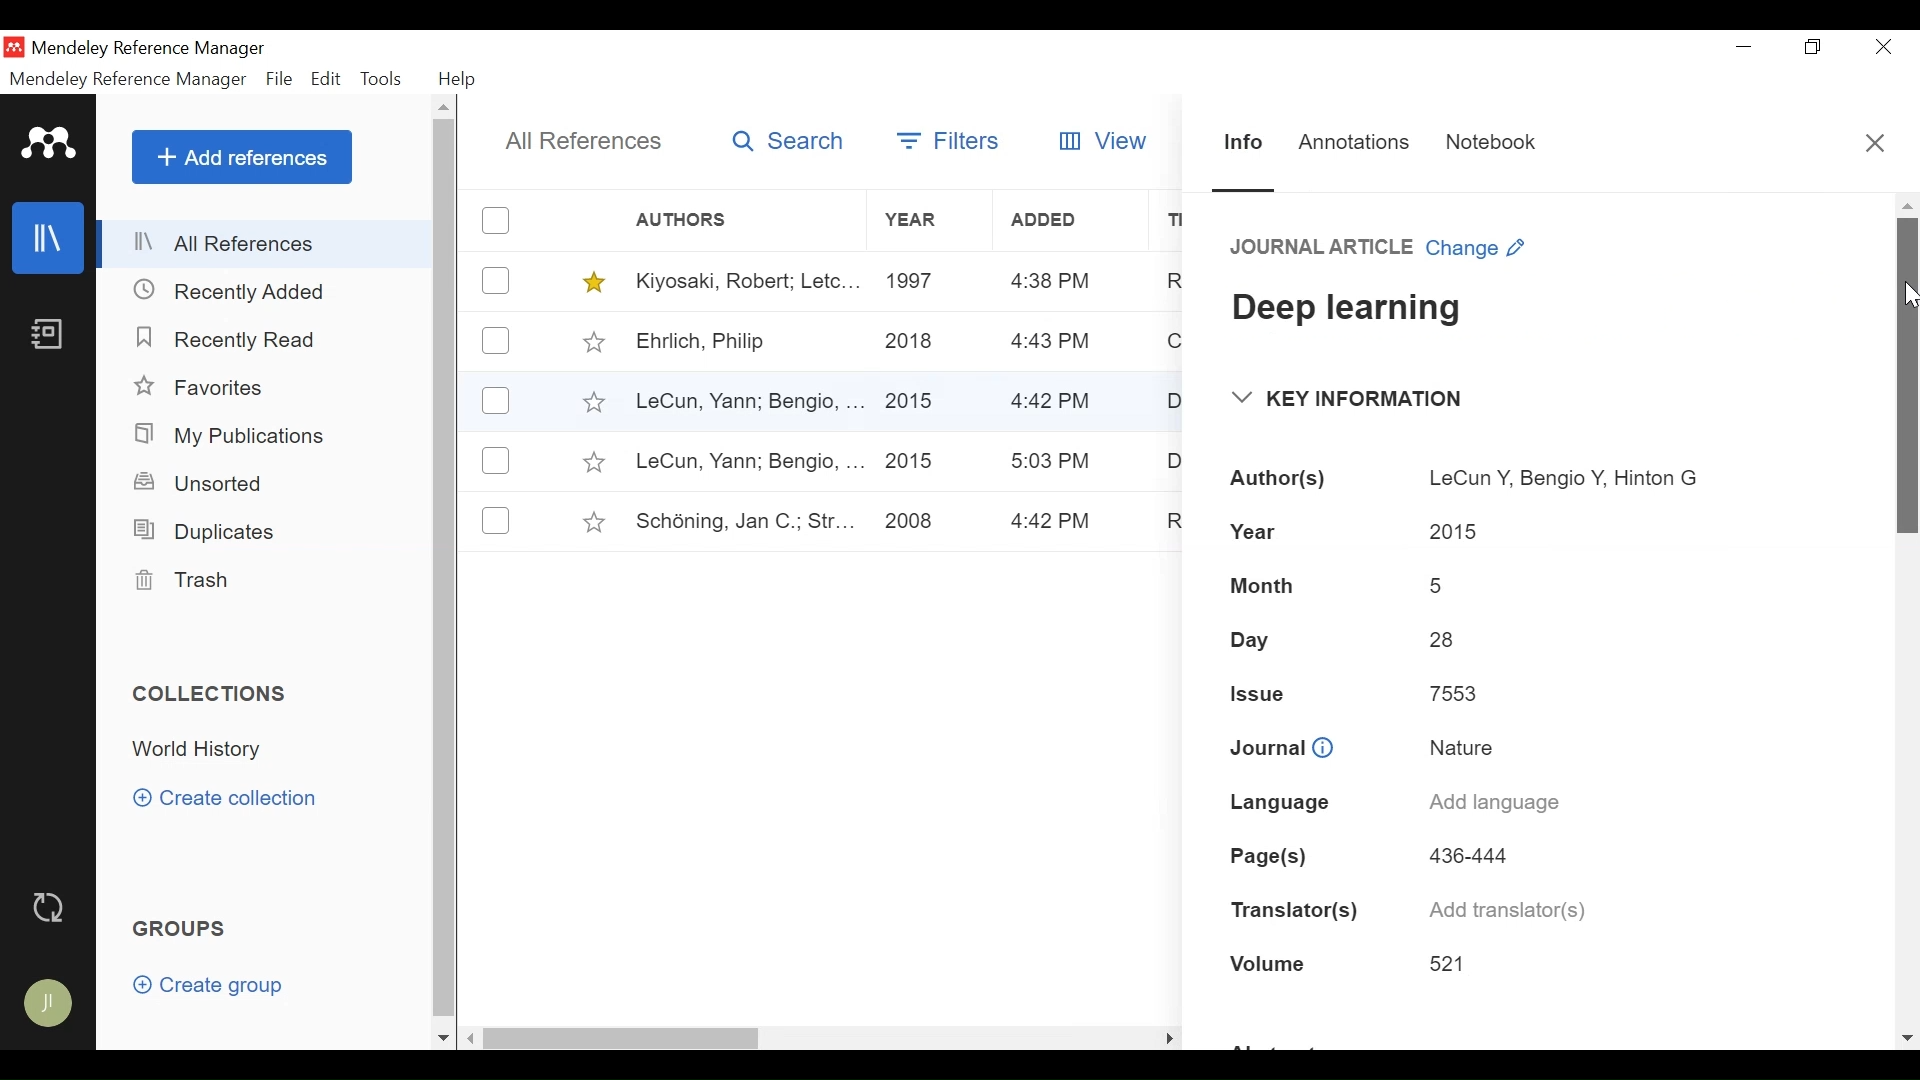  What do you see at coordinates (496, 220) in the screenshot?
I see `(un)select` at bounding box center [496, 220].